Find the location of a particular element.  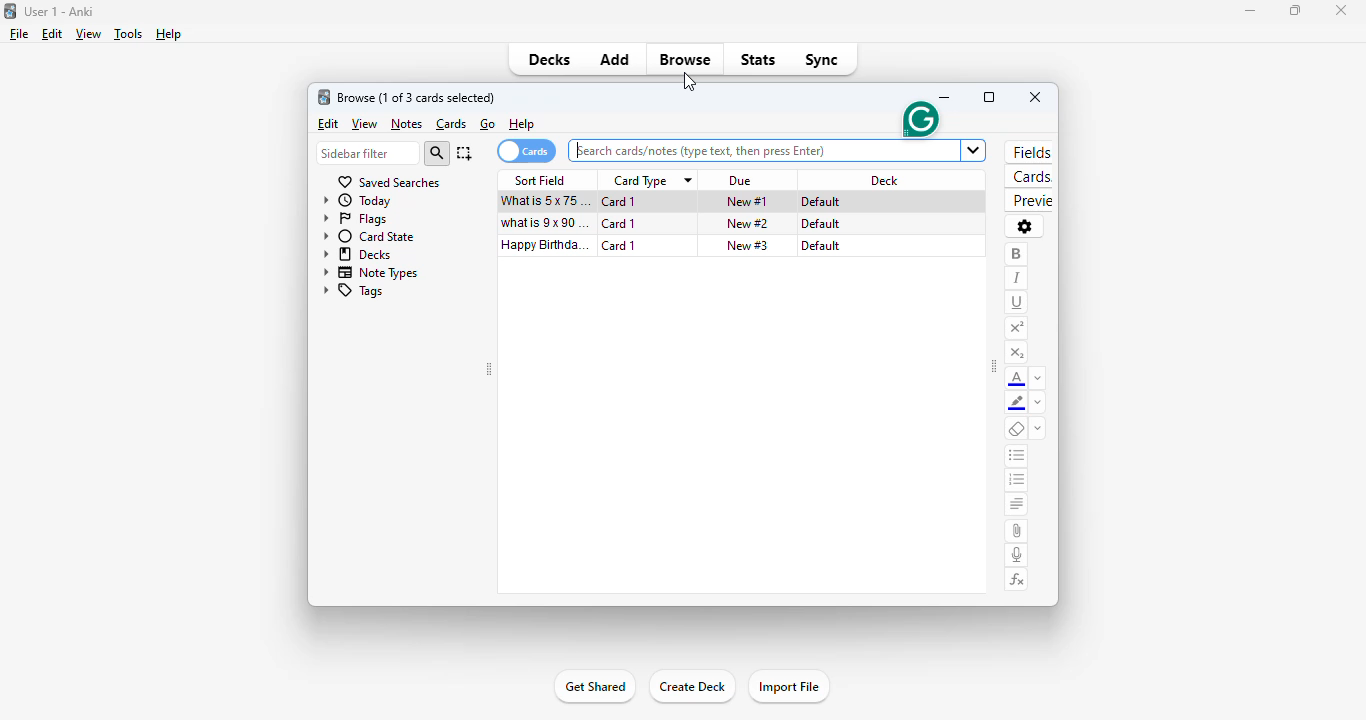

search bar is located at coordinates (778, 151).